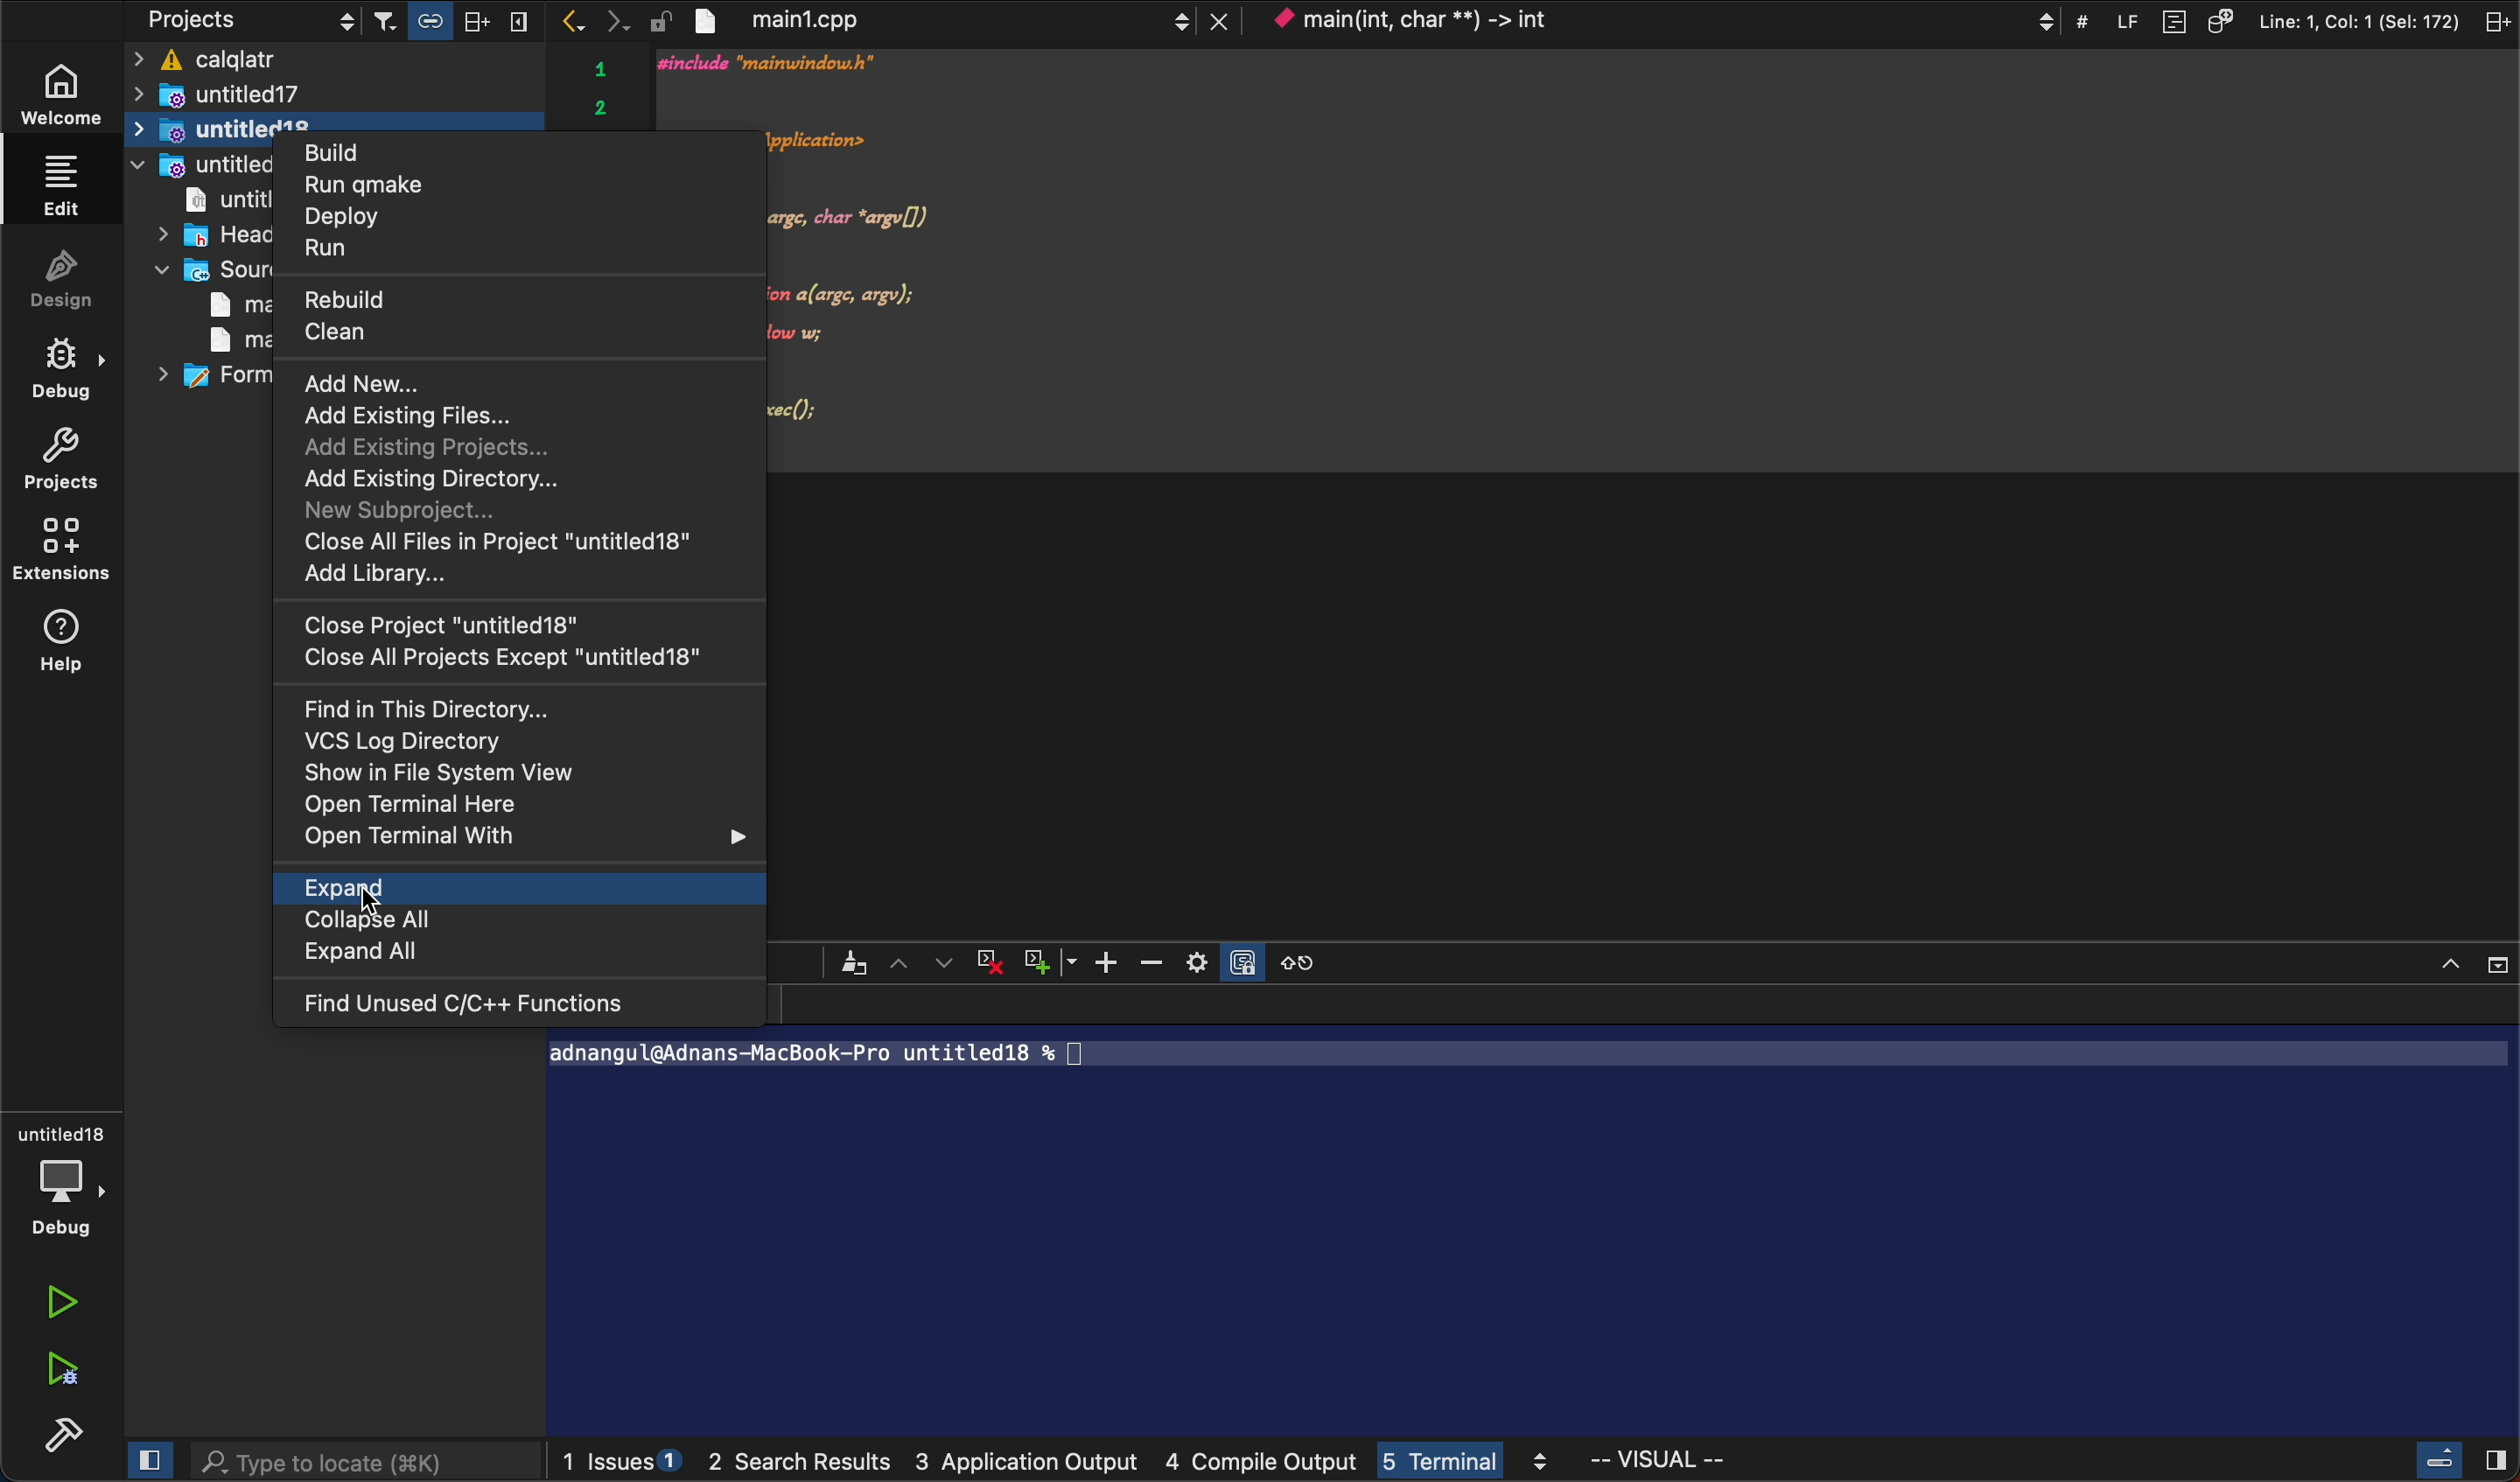 The height and width of the screenshot is (1482, 2520). Describe the element at coordinates (594, 85) in the screenshot. I see `serial number` at that location.